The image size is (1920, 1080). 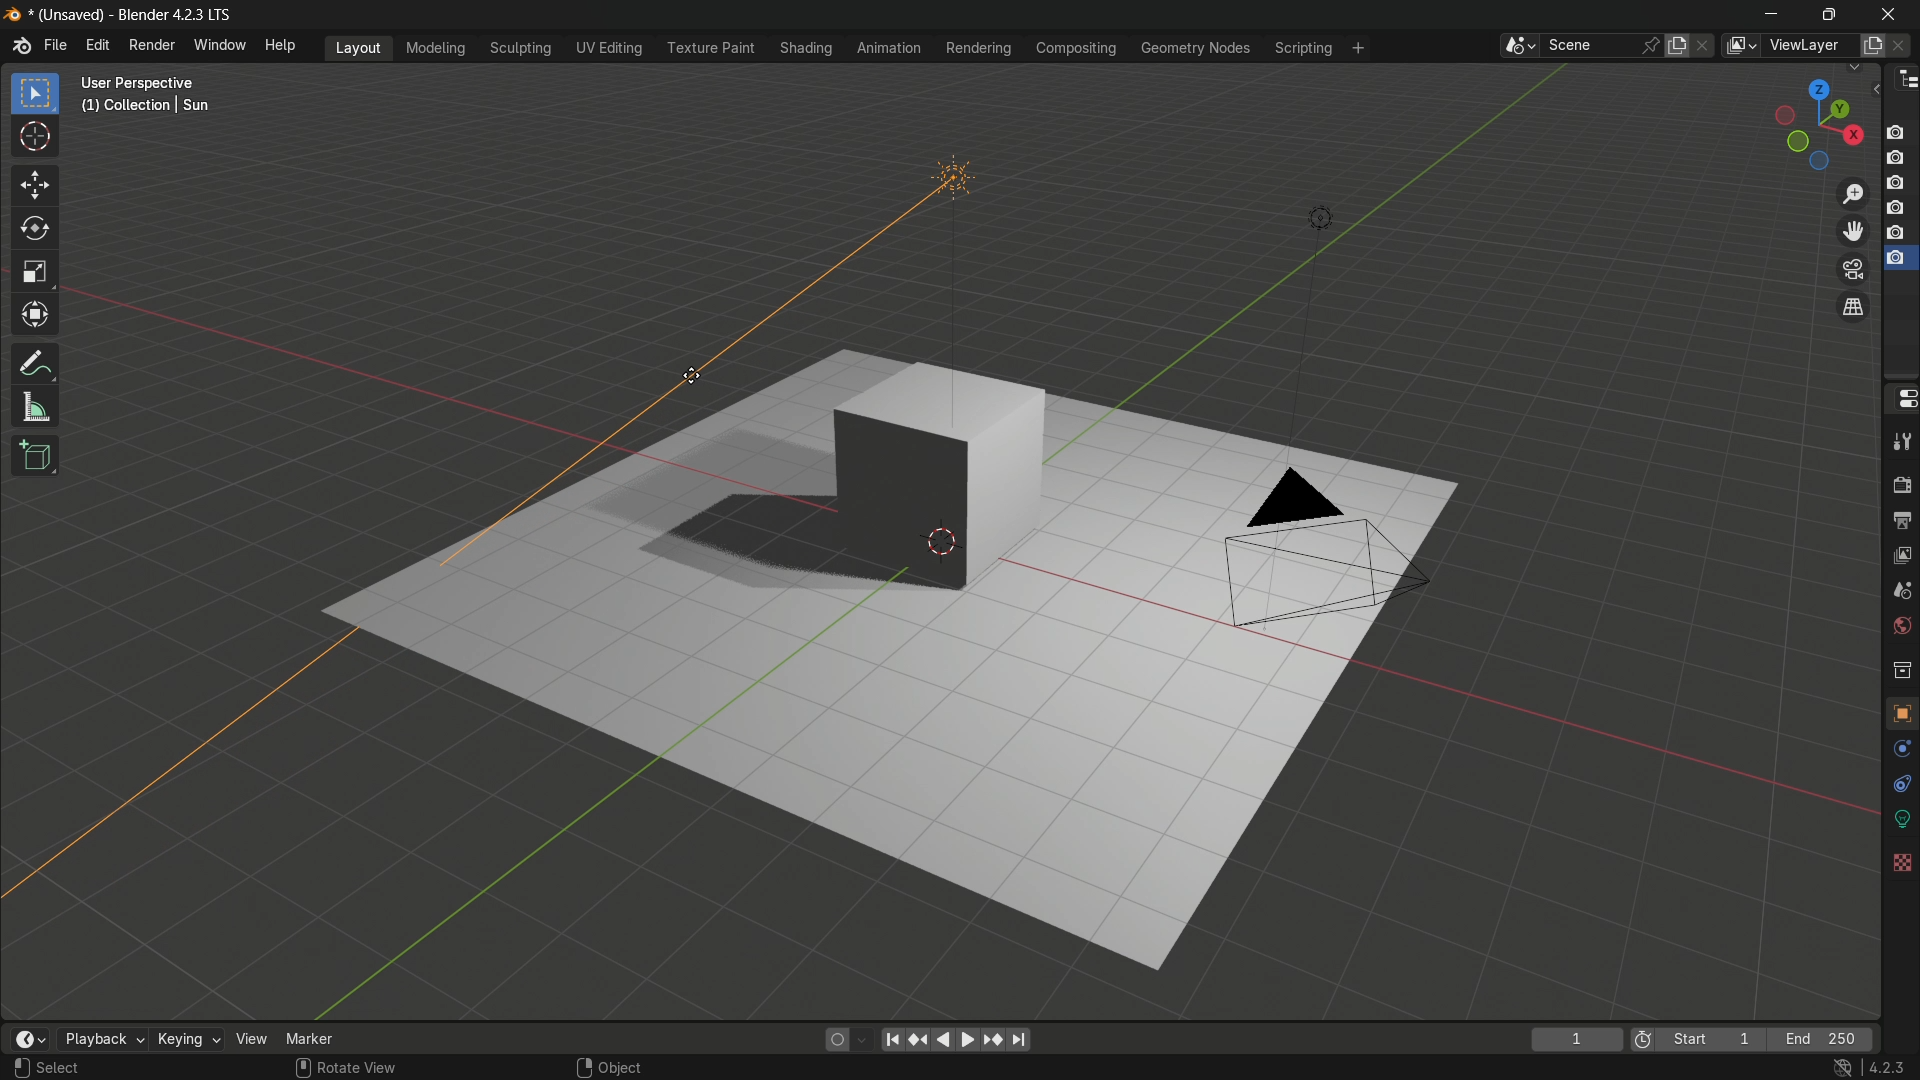 I want to click on toggle the camera view, so click(x=1854, y=270).